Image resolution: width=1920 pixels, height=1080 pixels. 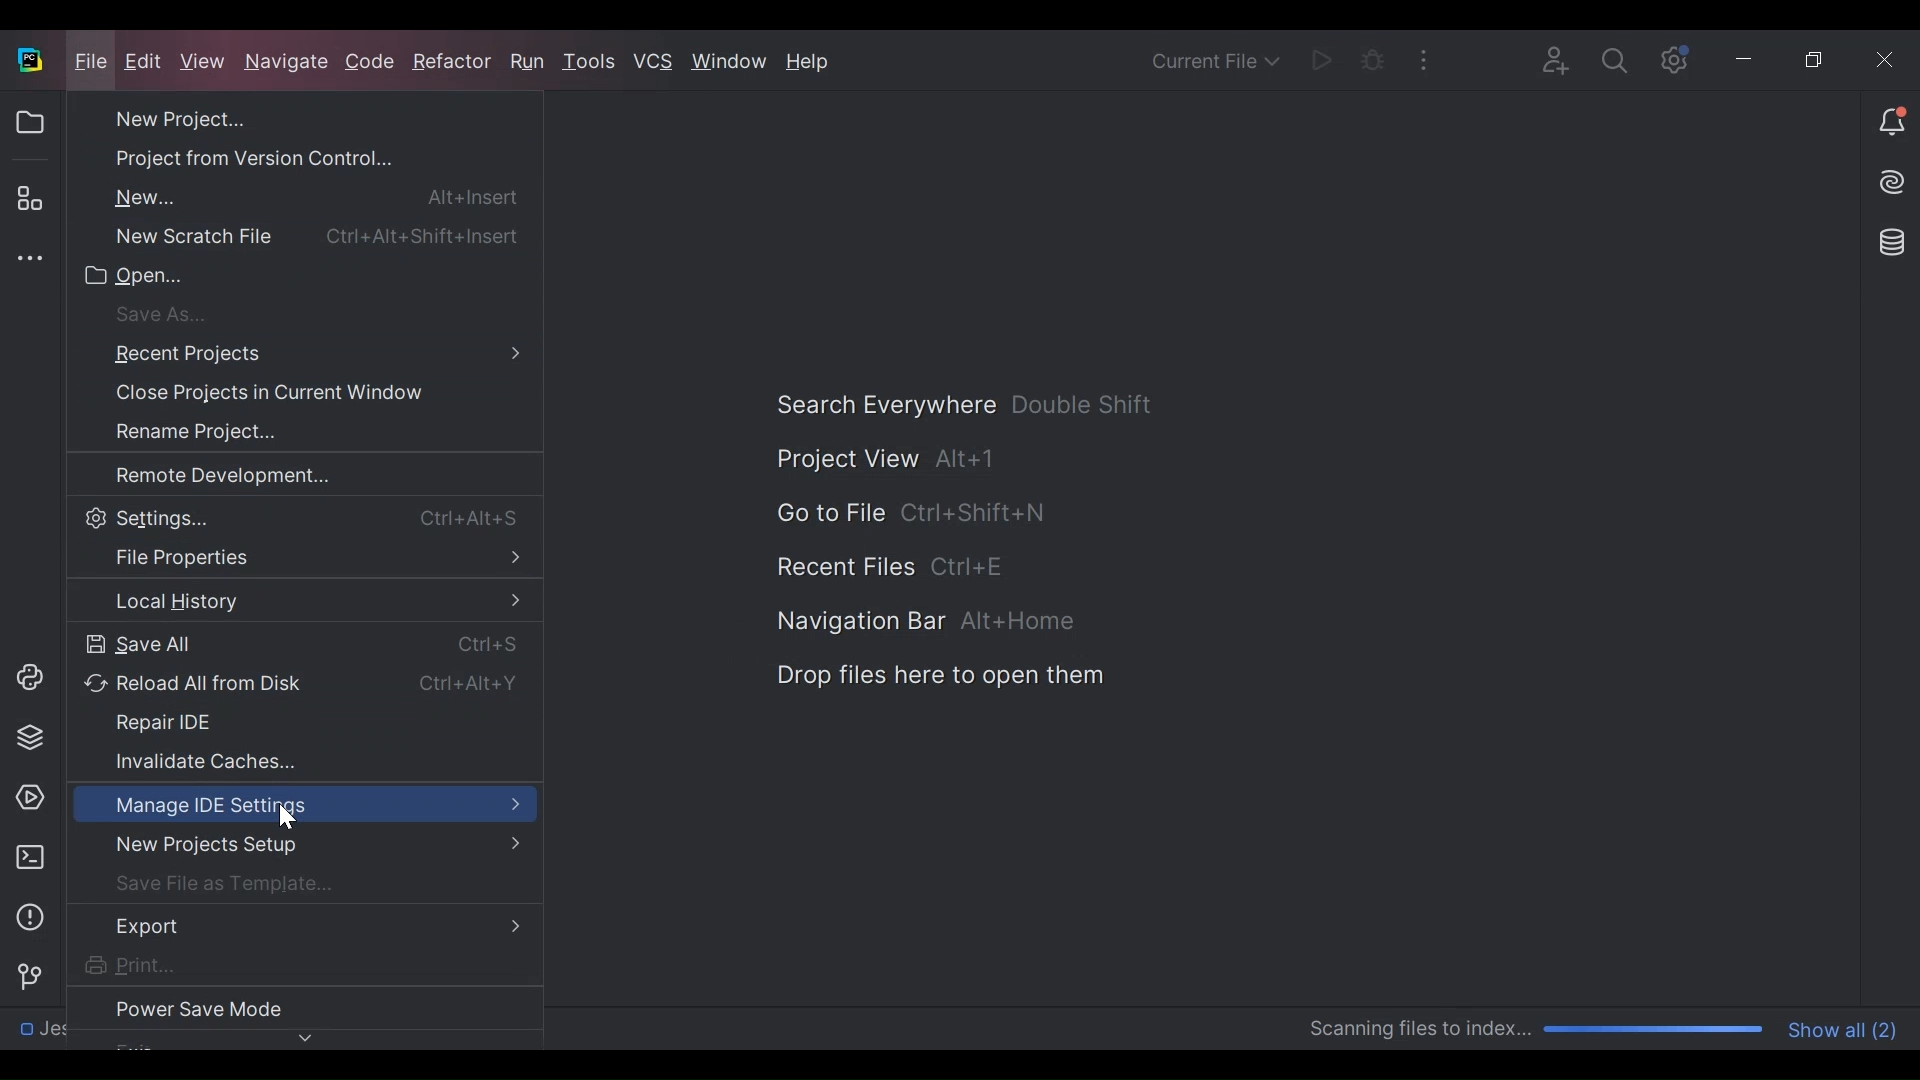 What do you see at coordinates (287, 823) in the screenshot?
I see `Cursor` at bounding box center [287, 823].